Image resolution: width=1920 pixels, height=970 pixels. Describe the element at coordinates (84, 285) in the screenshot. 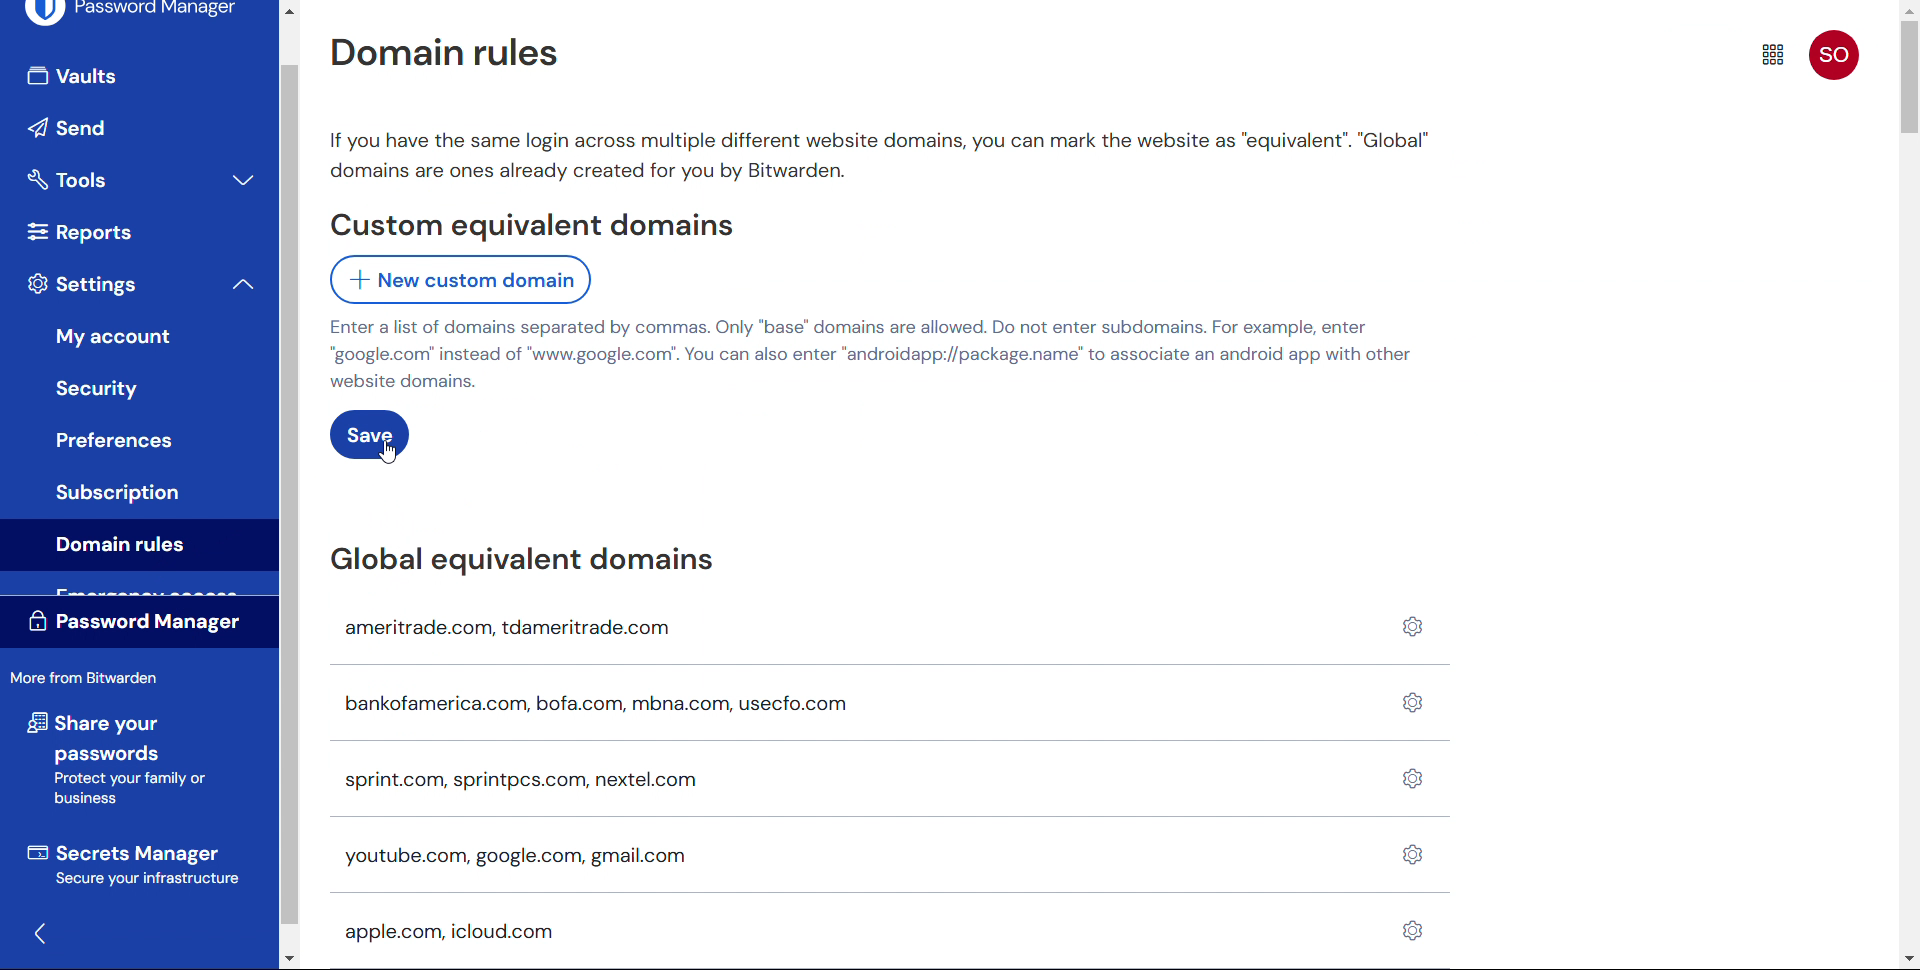

I see `Settings ` at that location.